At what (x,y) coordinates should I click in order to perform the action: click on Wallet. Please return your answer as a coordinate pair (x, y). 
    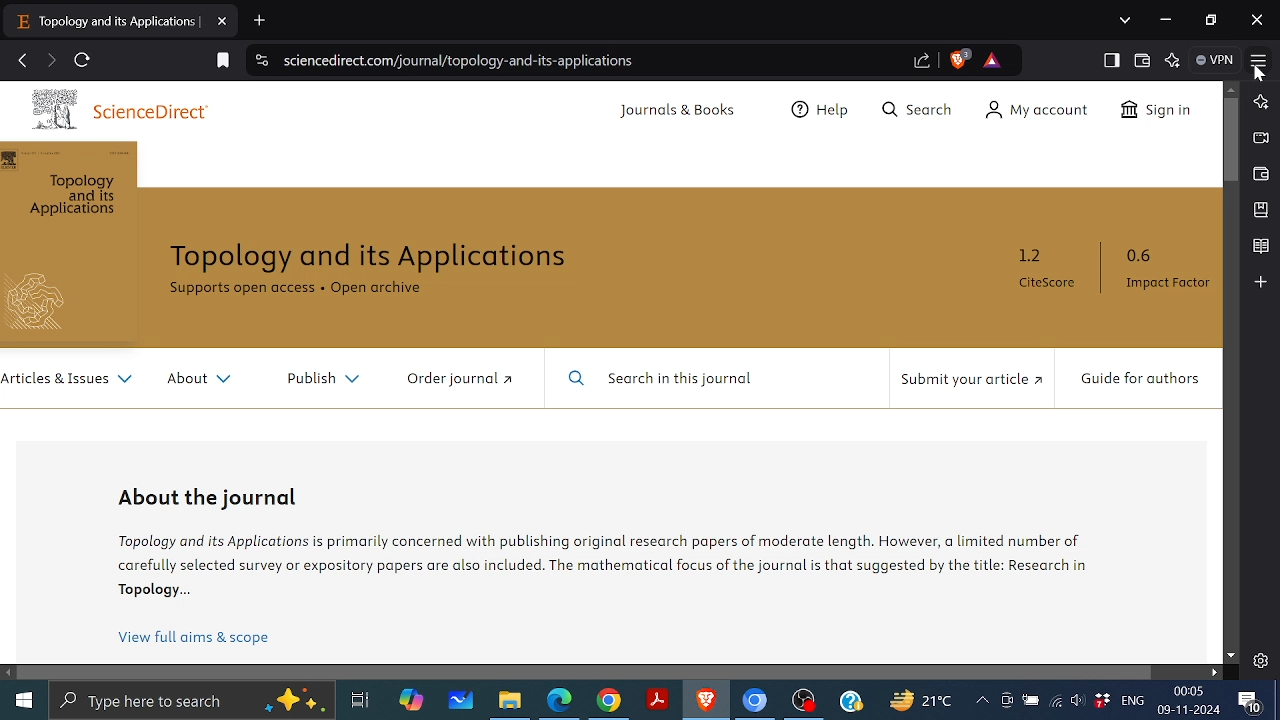
    Looking at the image, I should click on (1146, 60).